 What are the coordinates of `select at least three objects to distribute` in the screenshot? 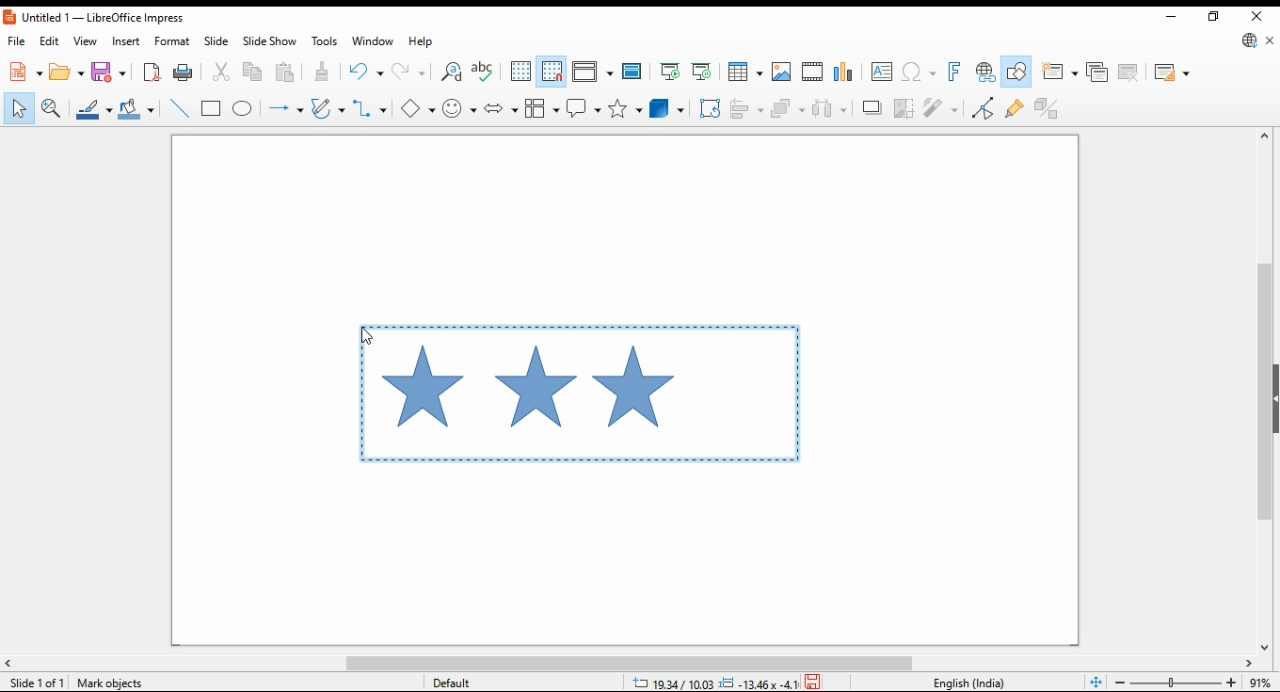 It's located at (831, 107).